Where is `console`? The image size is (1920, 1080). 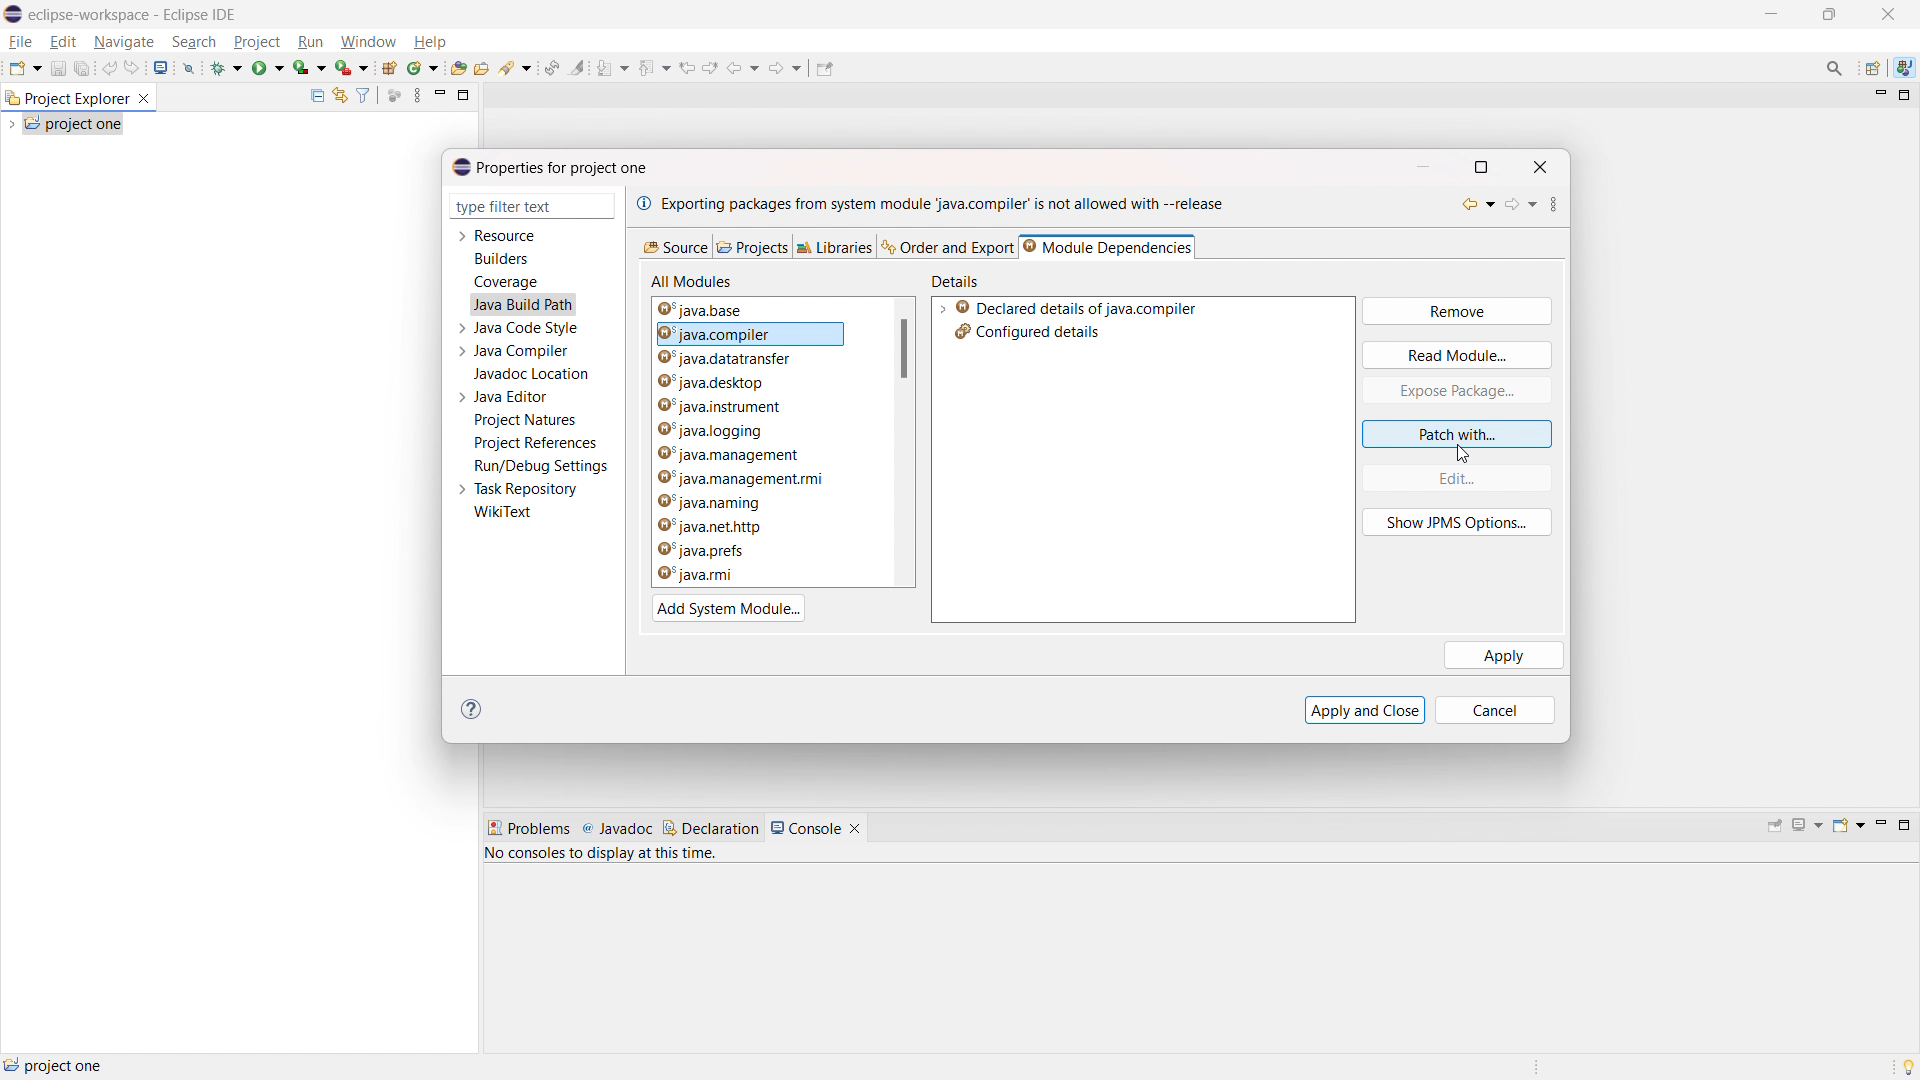
console is located at coordinates (806, 828).